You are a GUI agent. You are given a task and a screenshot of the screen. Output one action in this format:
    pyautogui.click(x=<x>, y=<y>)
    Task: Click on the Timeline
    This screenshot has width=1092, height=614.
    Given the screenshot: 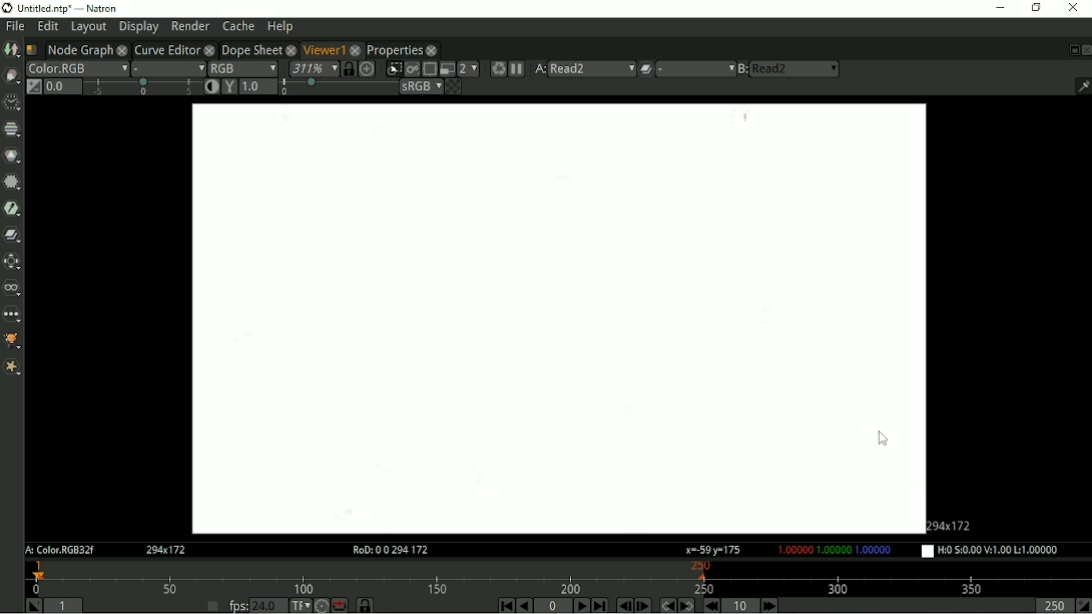 What is the action you would take?
    pyautogui.click(x=559, y=577)
    